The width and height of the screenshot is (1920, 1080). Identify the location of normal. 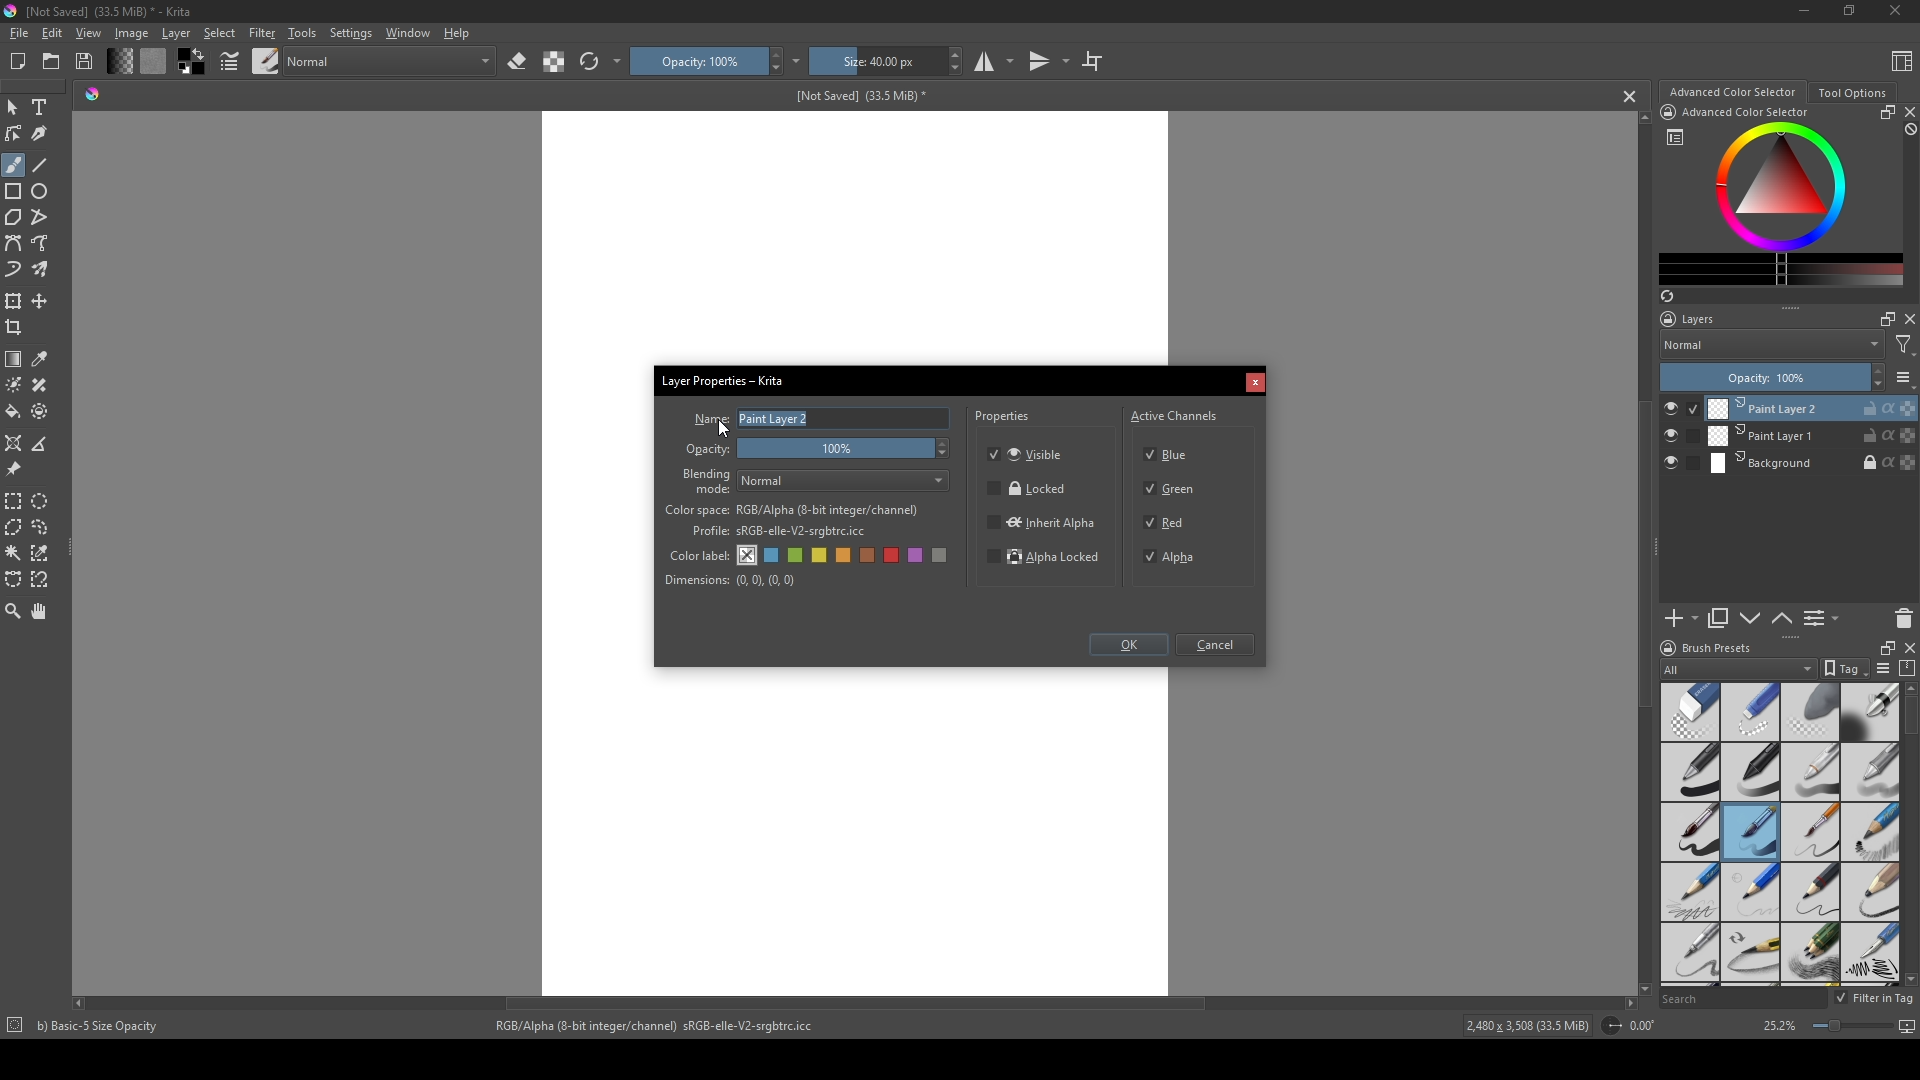
(389, 59).